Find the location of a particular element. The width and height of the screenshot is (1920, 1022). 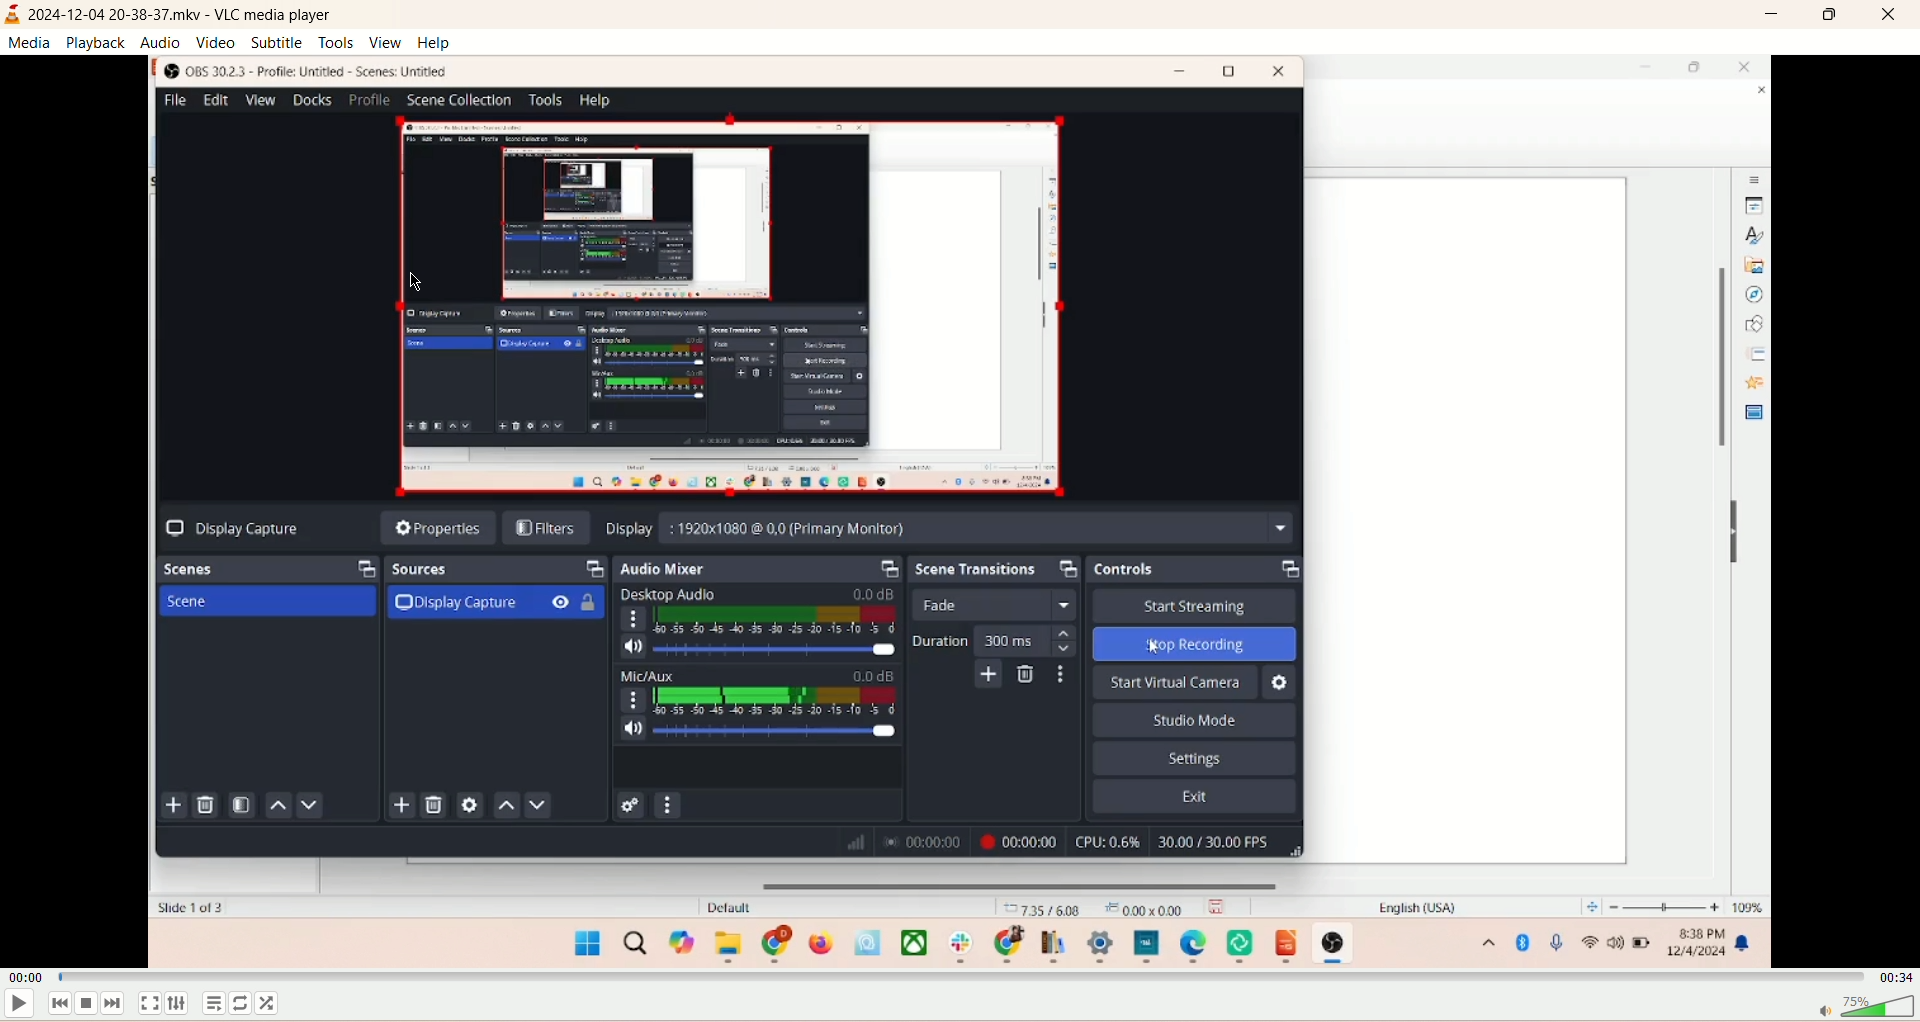

stop is located at coordinates (86, 1004).